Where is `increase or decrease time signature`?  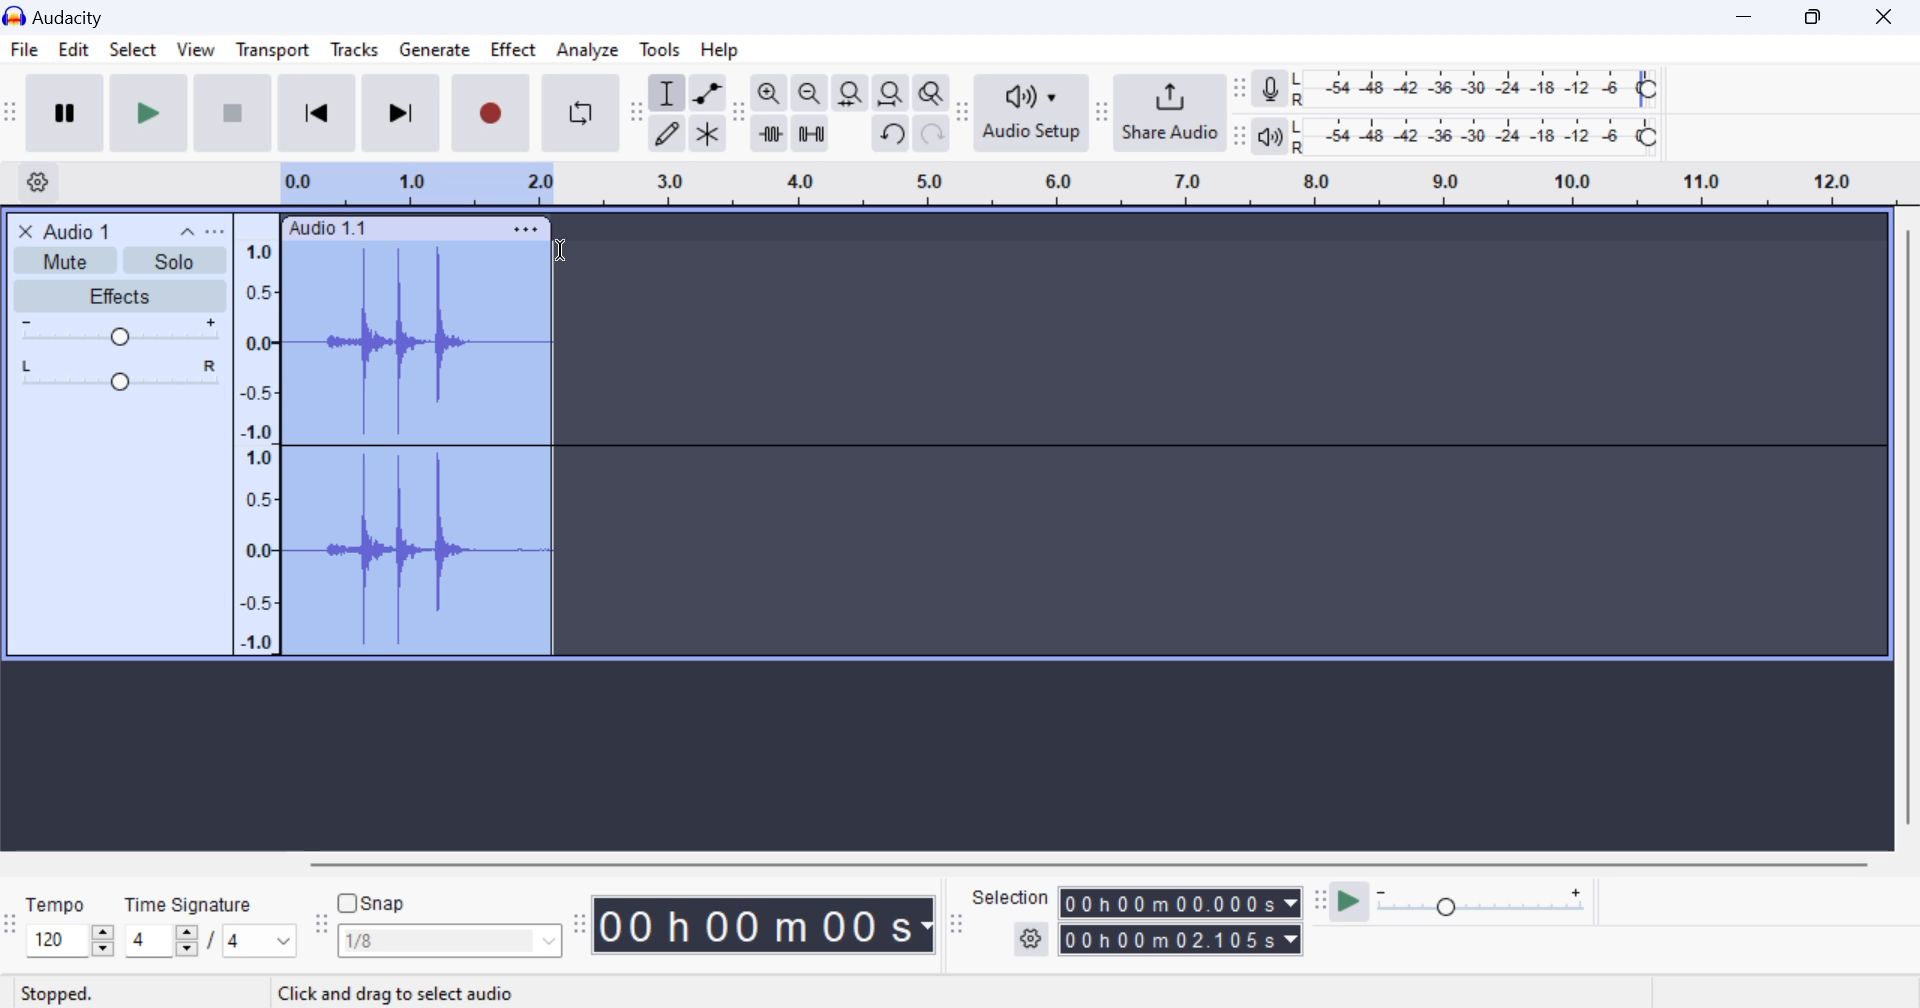
increase or decrease time signature is located at coordinates (161, 941).